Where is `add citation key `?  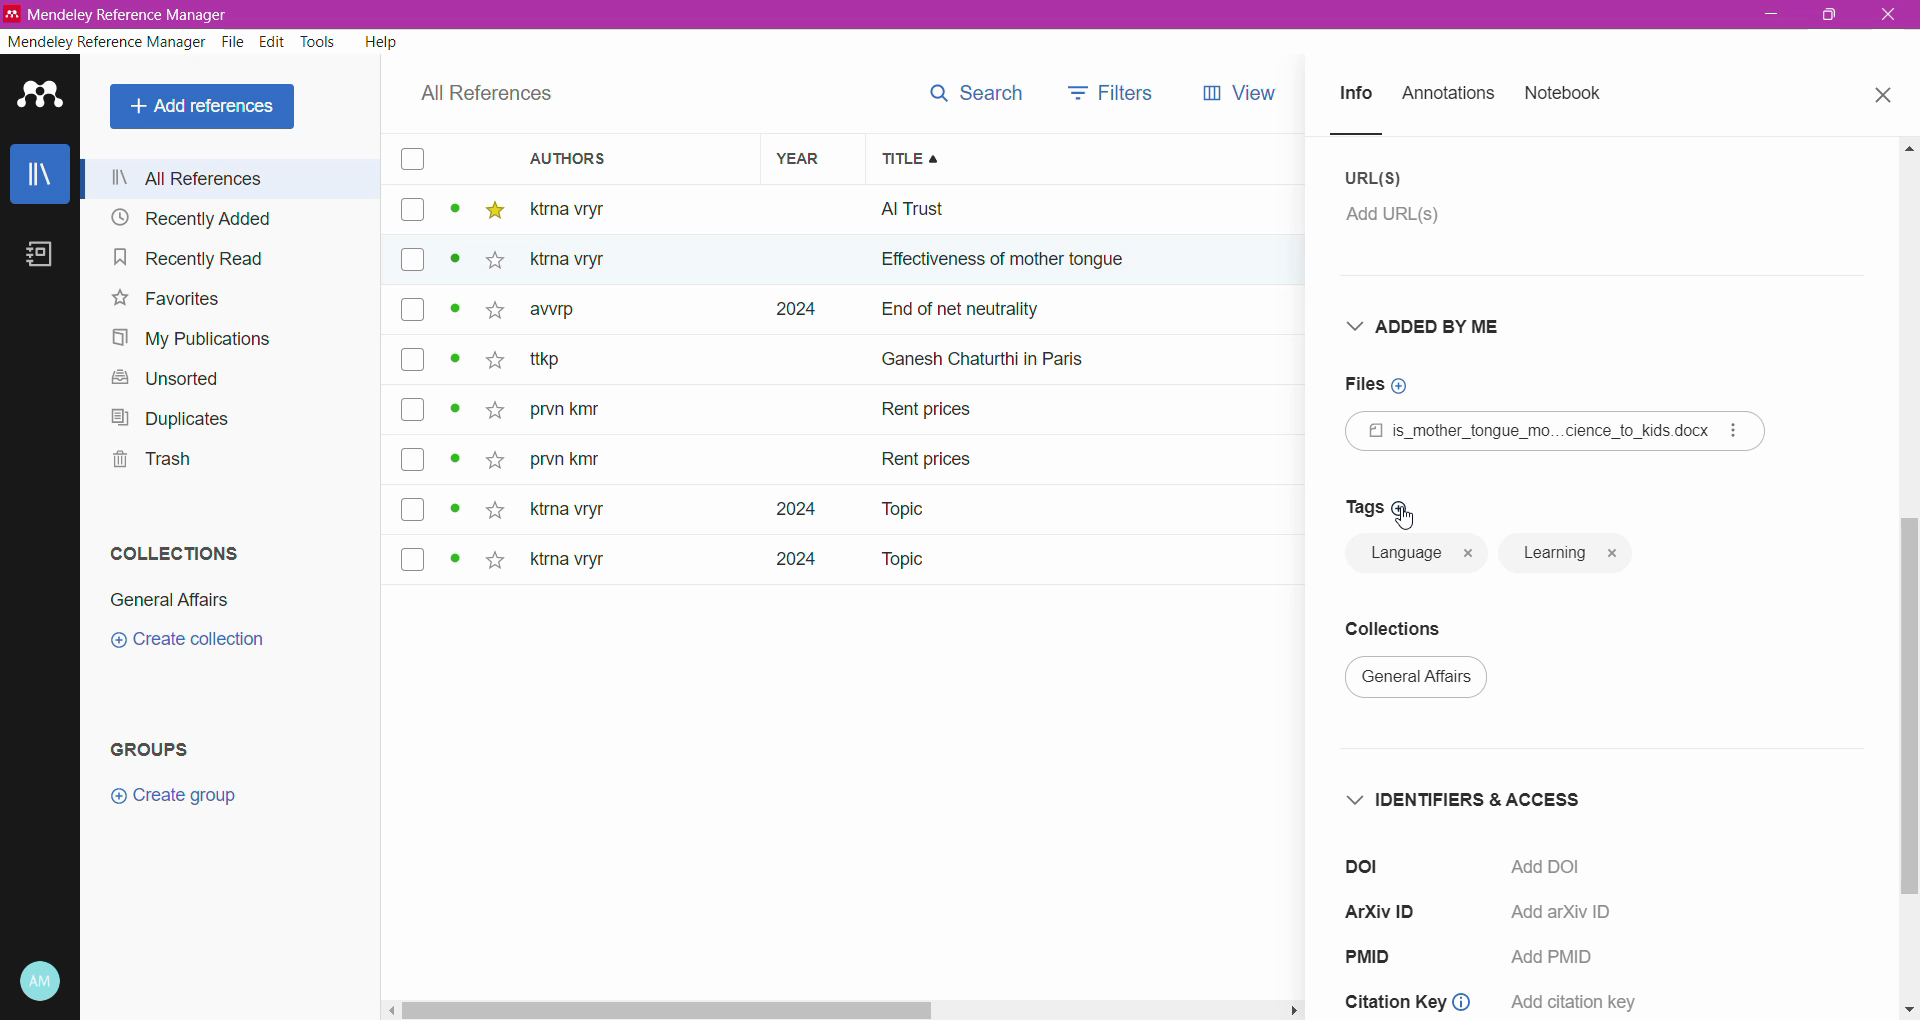 add citation key  is located at coordinates (1575, 1001).